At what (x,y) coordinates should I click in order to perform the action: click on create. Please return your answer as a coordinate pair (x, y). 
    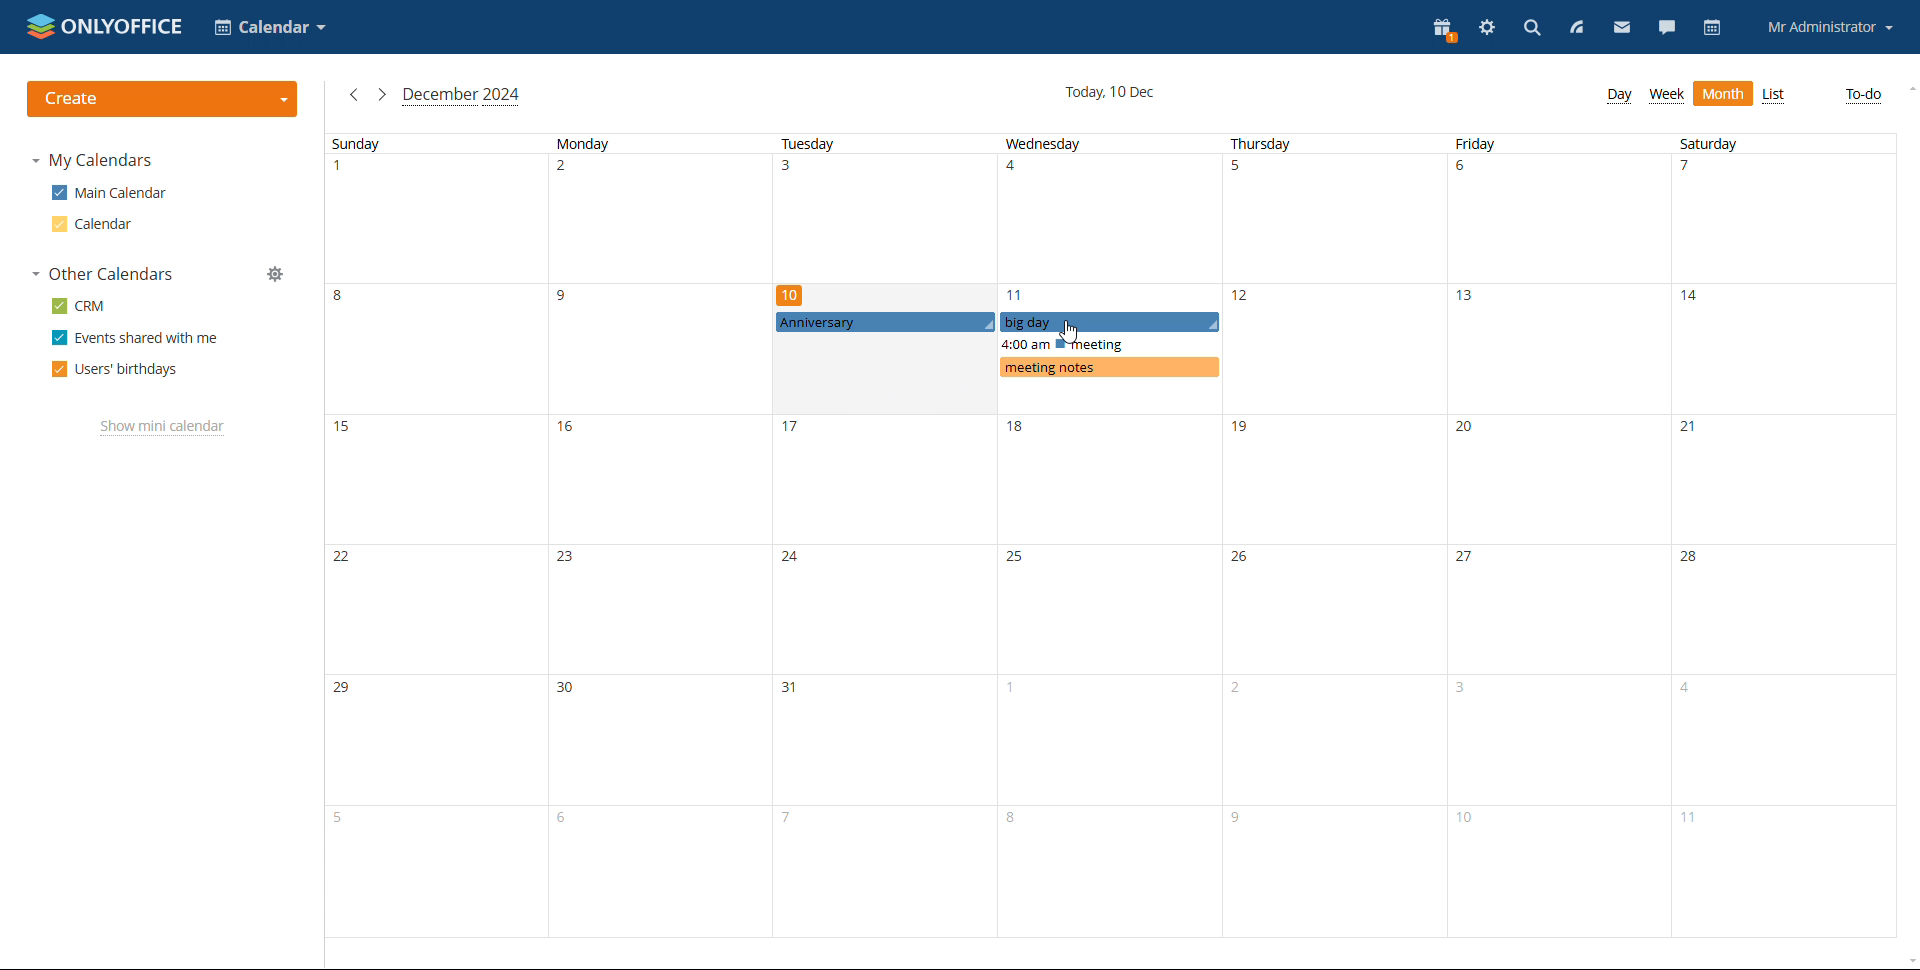
    Looking at the image, I should click on (163, 99).